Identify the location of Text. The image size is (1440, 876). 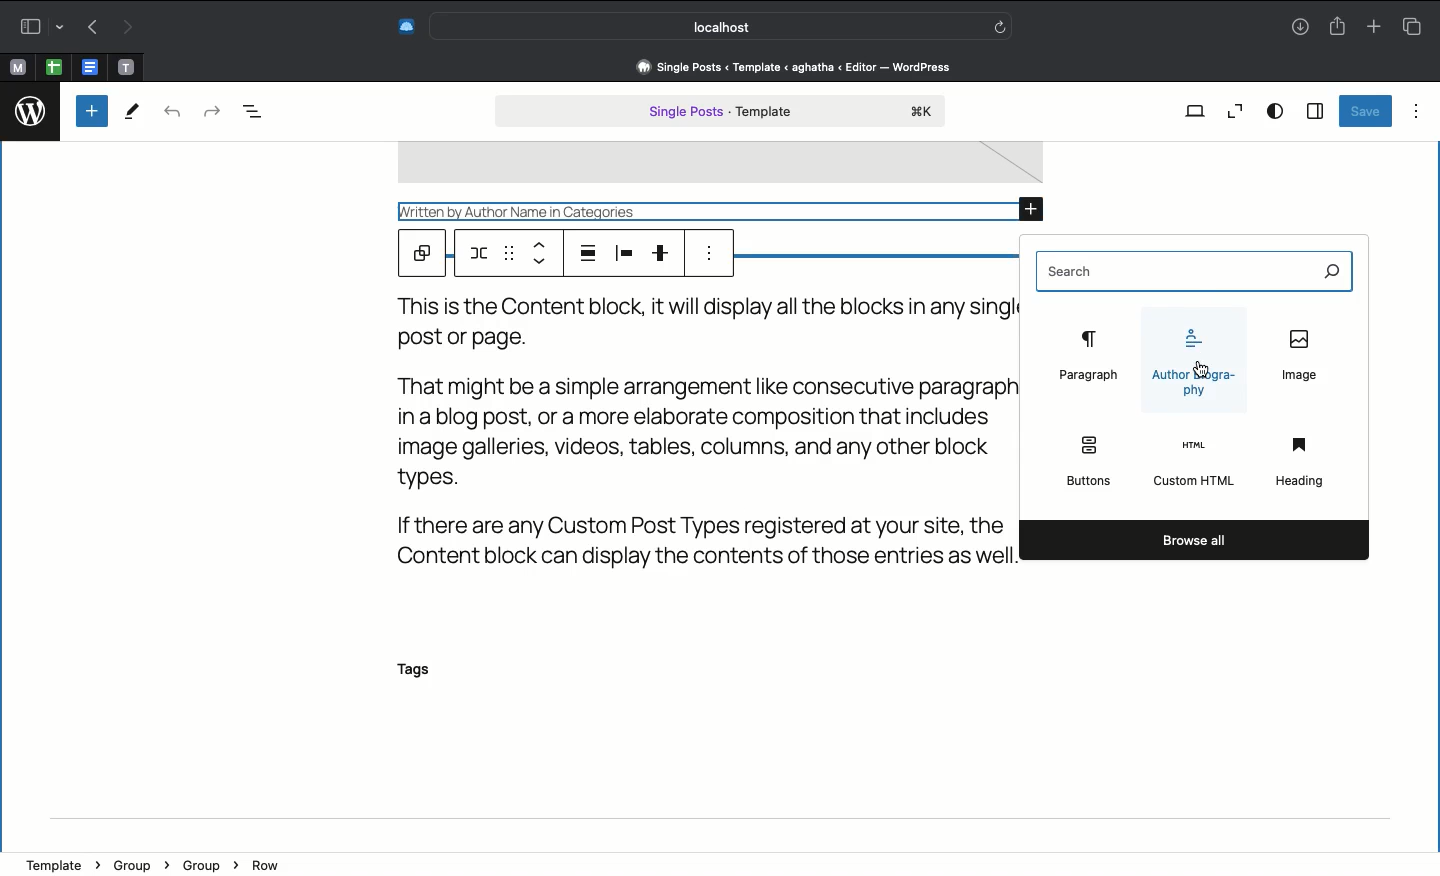
(705, 431).